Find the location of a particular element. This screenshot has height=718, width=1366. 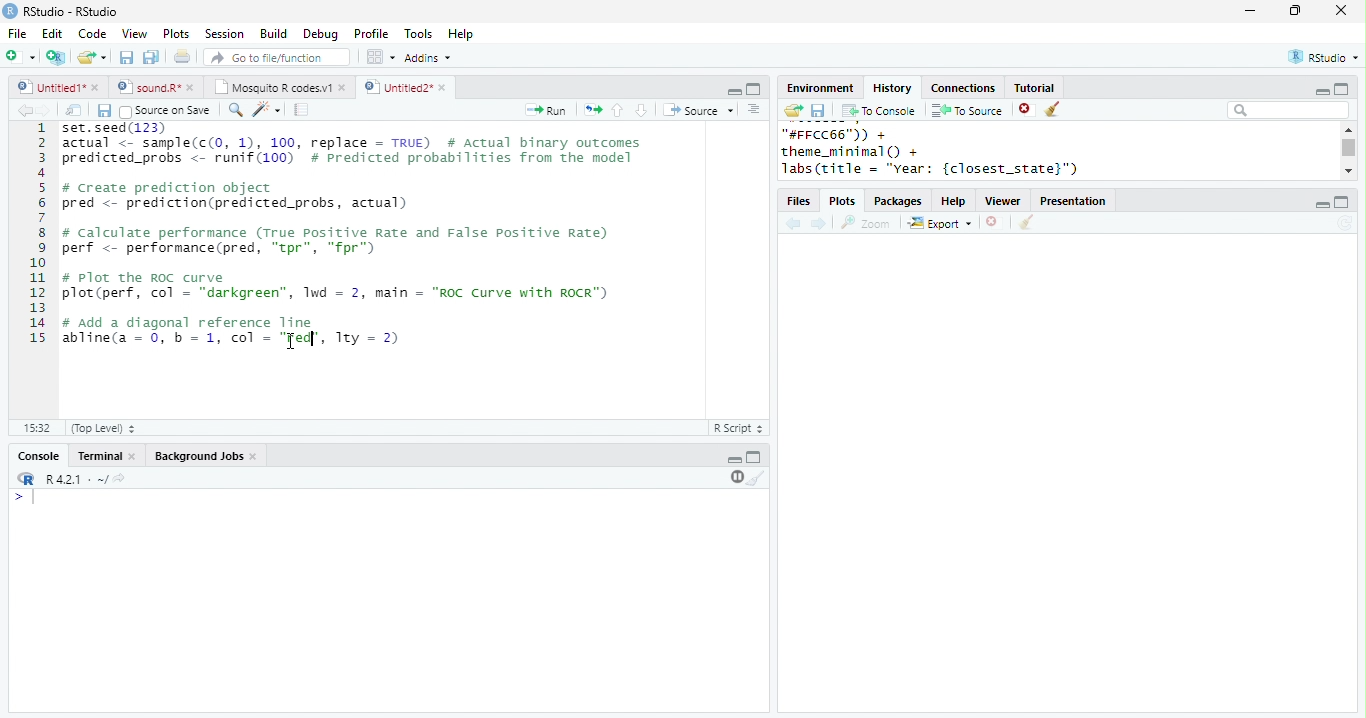

Connections is located at coordinates (962, 88).